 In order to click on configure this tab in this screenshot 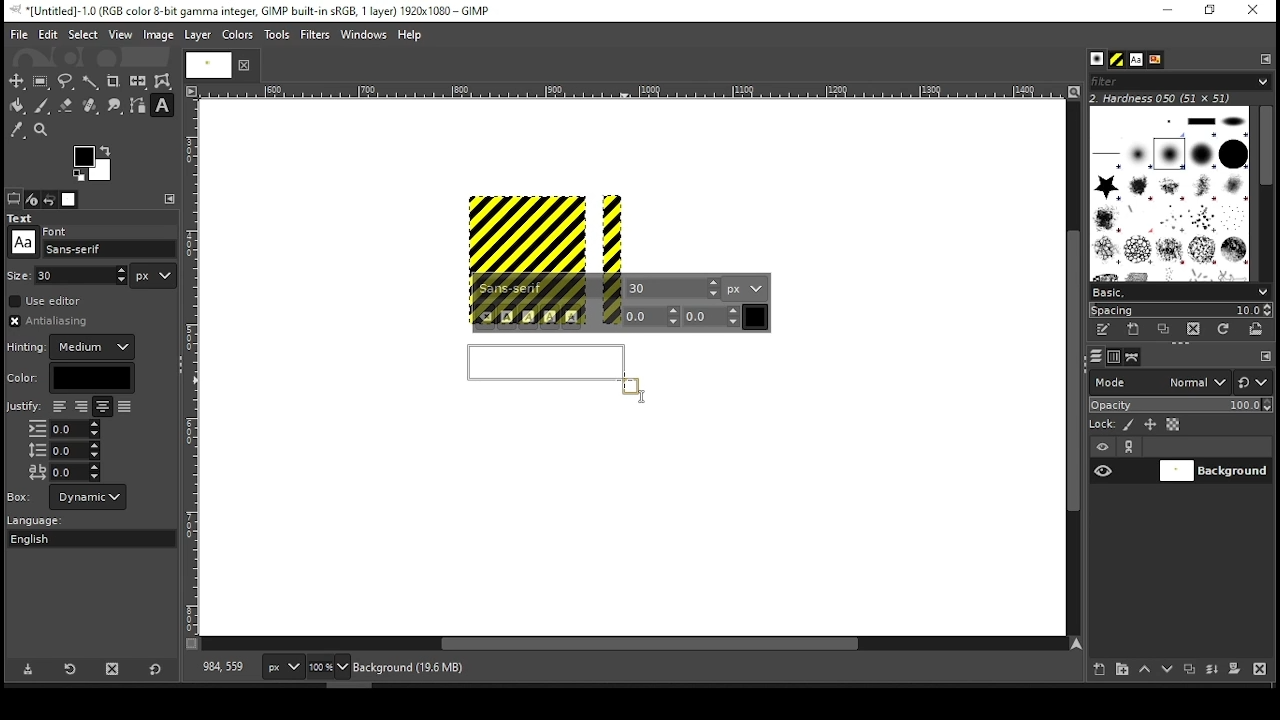, I will do `click(1267, 58)`.